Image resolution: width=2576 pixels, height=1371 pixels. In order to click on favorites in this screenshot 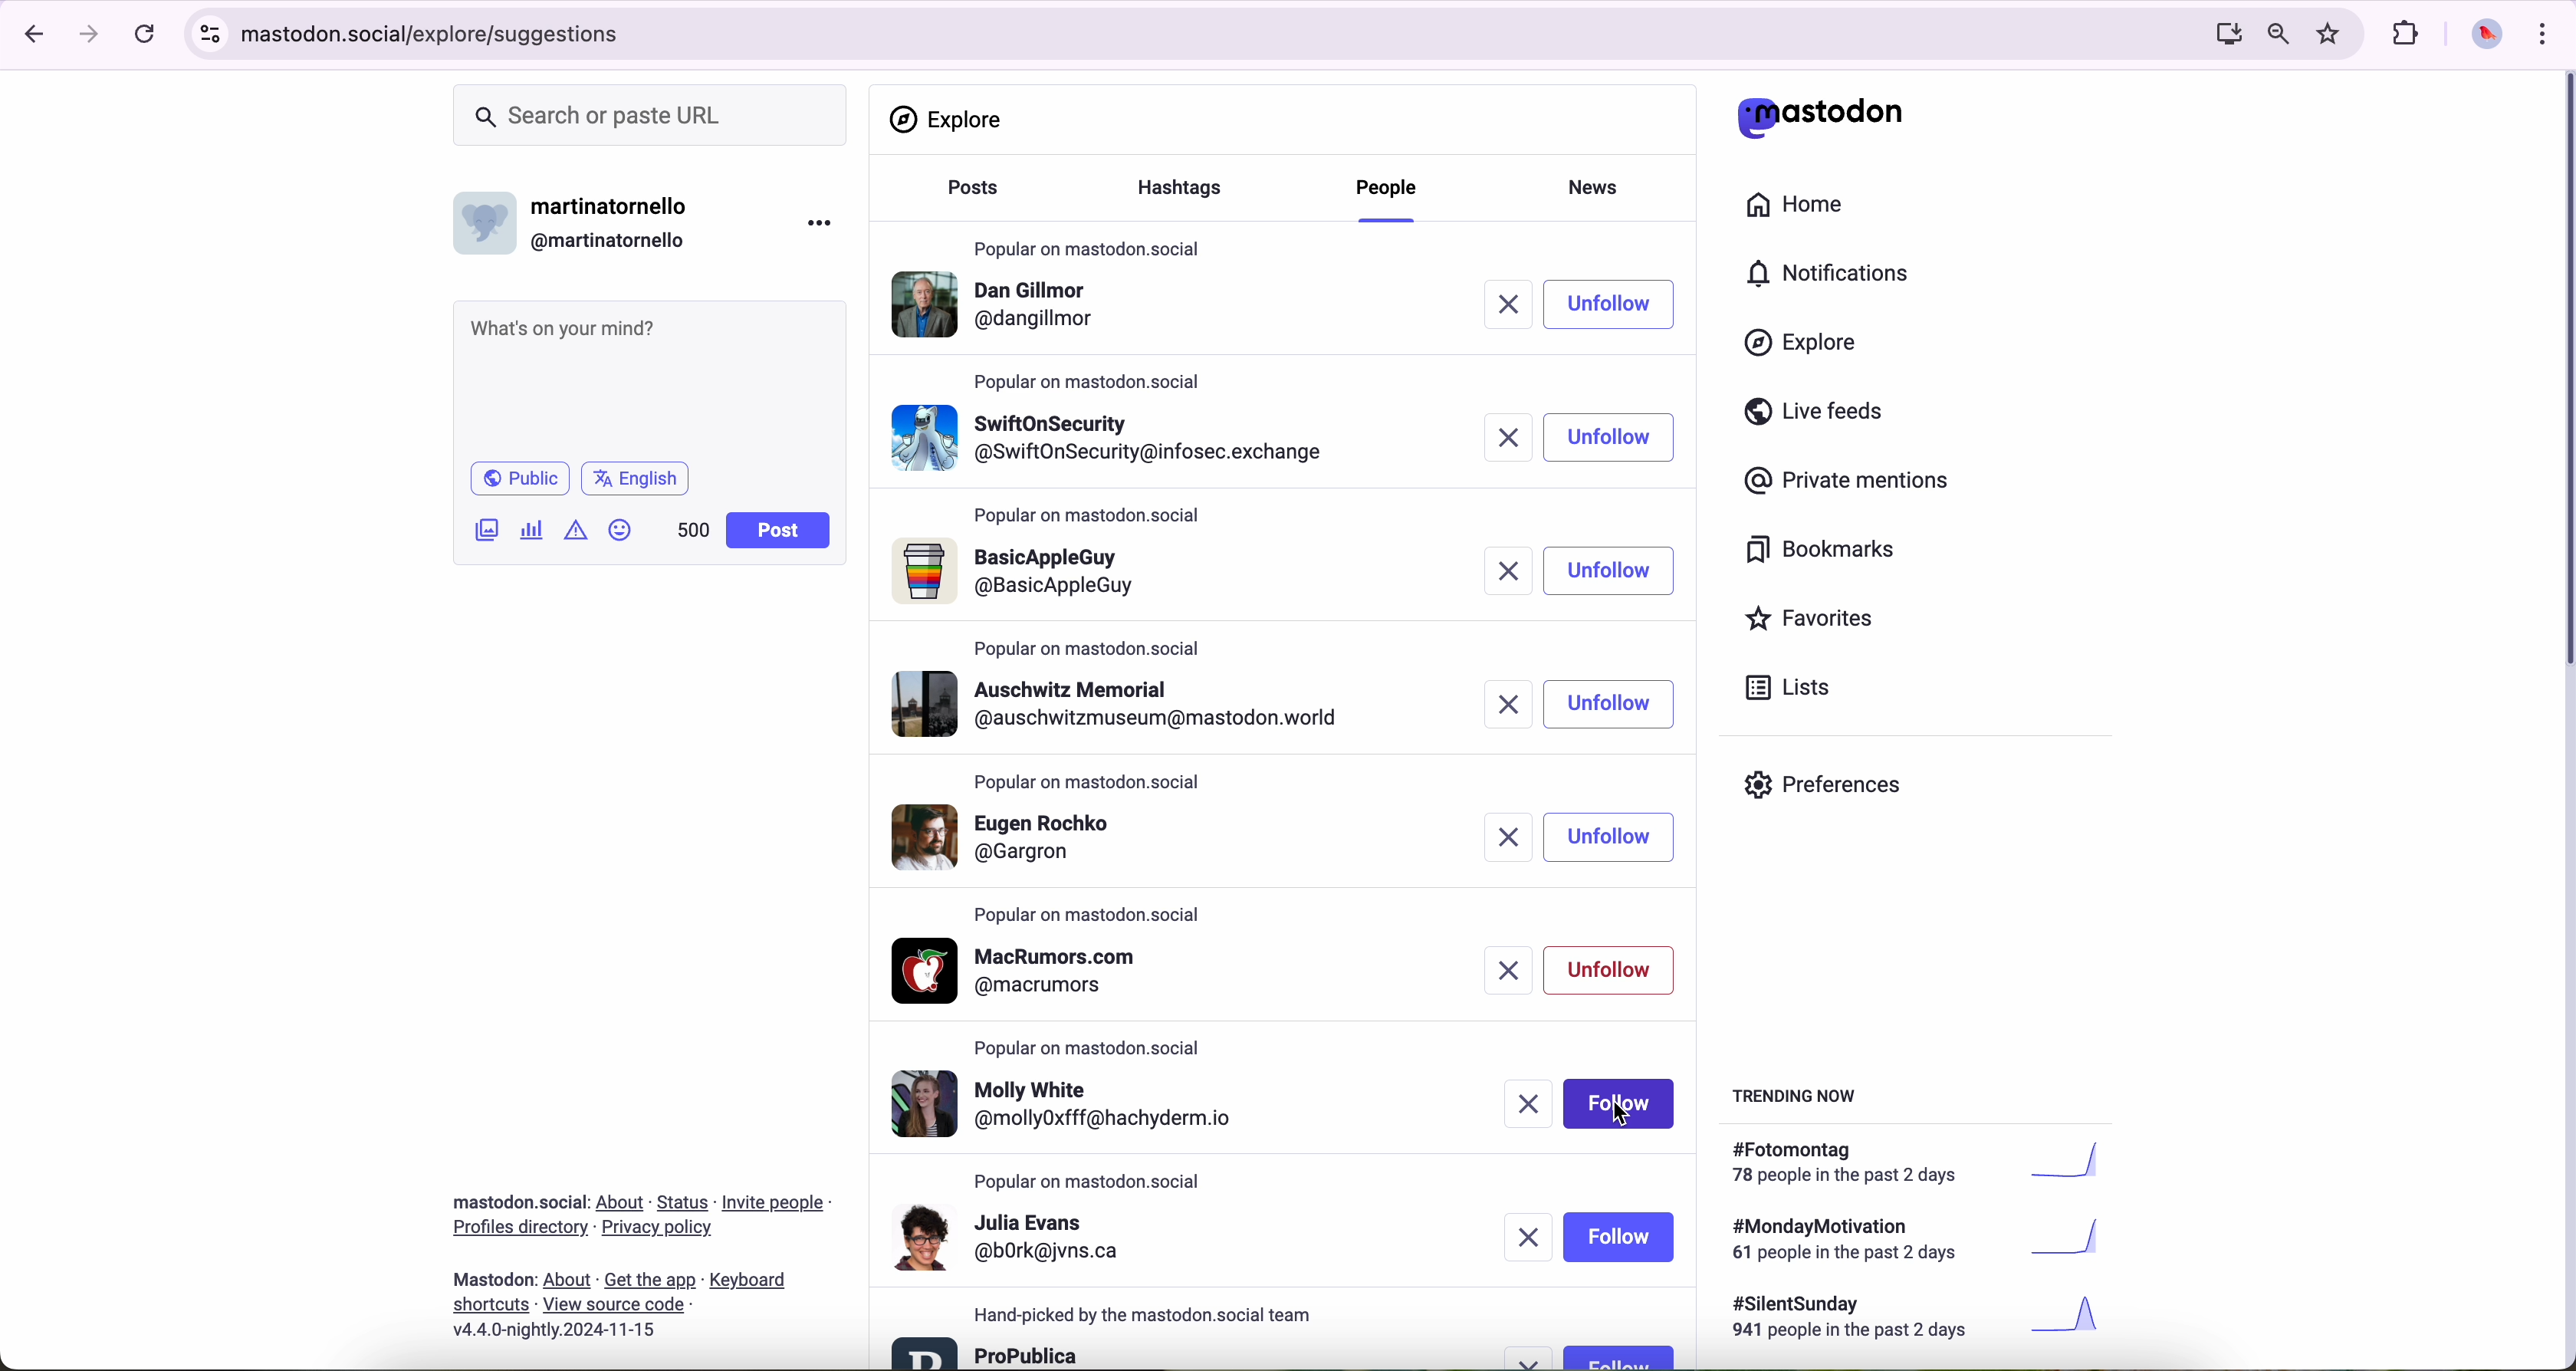, I will do `click(2333, 34)`.